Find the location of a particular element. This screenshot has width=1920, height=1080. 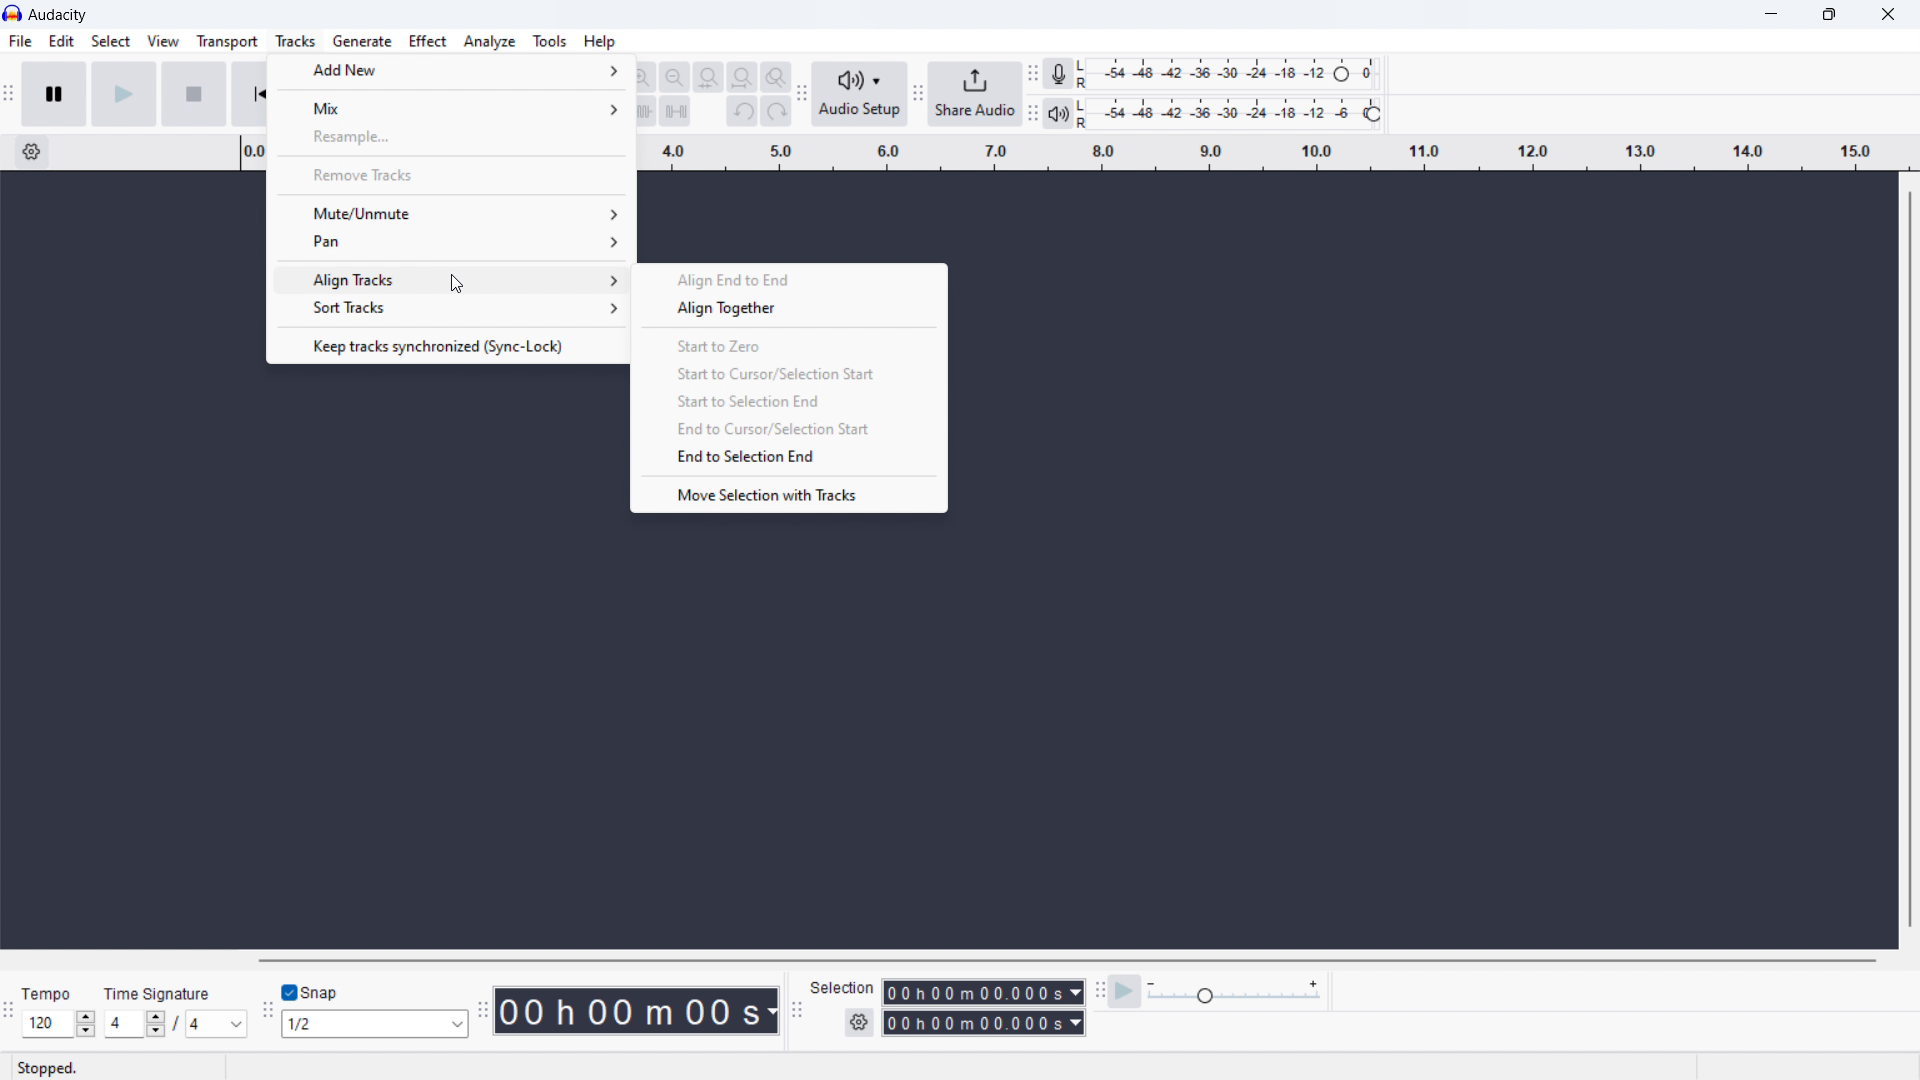

 is located at coordinates (794, 308).